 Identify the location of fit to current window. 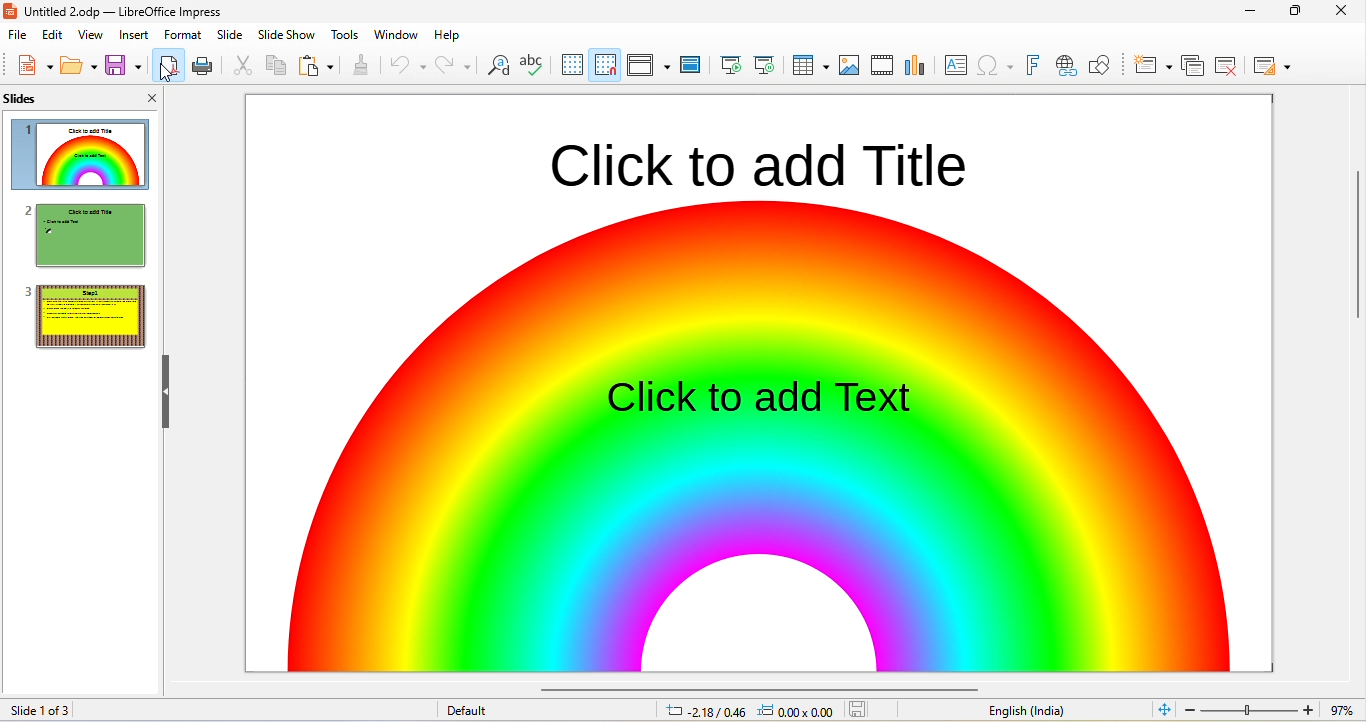
(1164, 708).